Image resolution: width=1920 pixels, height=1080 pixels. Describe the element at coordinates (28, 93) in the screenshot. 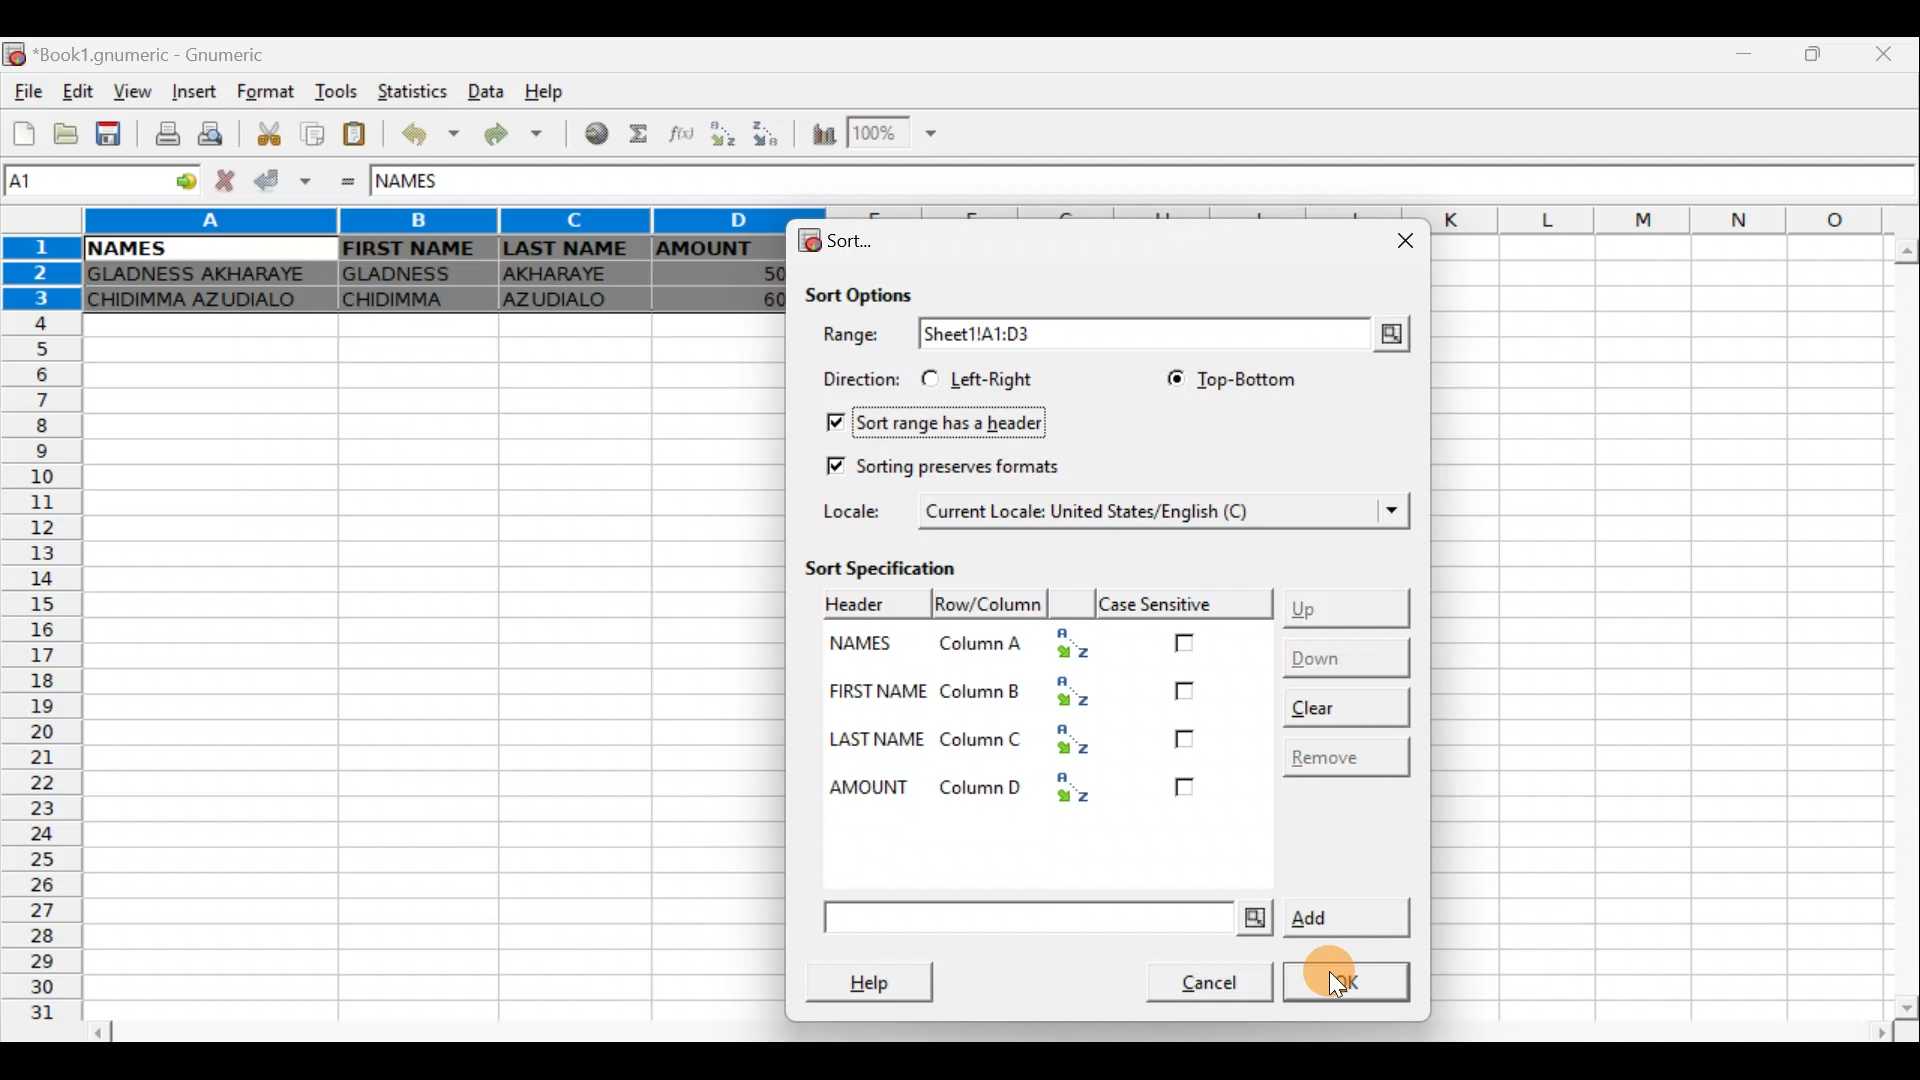

I see `File` at that location.